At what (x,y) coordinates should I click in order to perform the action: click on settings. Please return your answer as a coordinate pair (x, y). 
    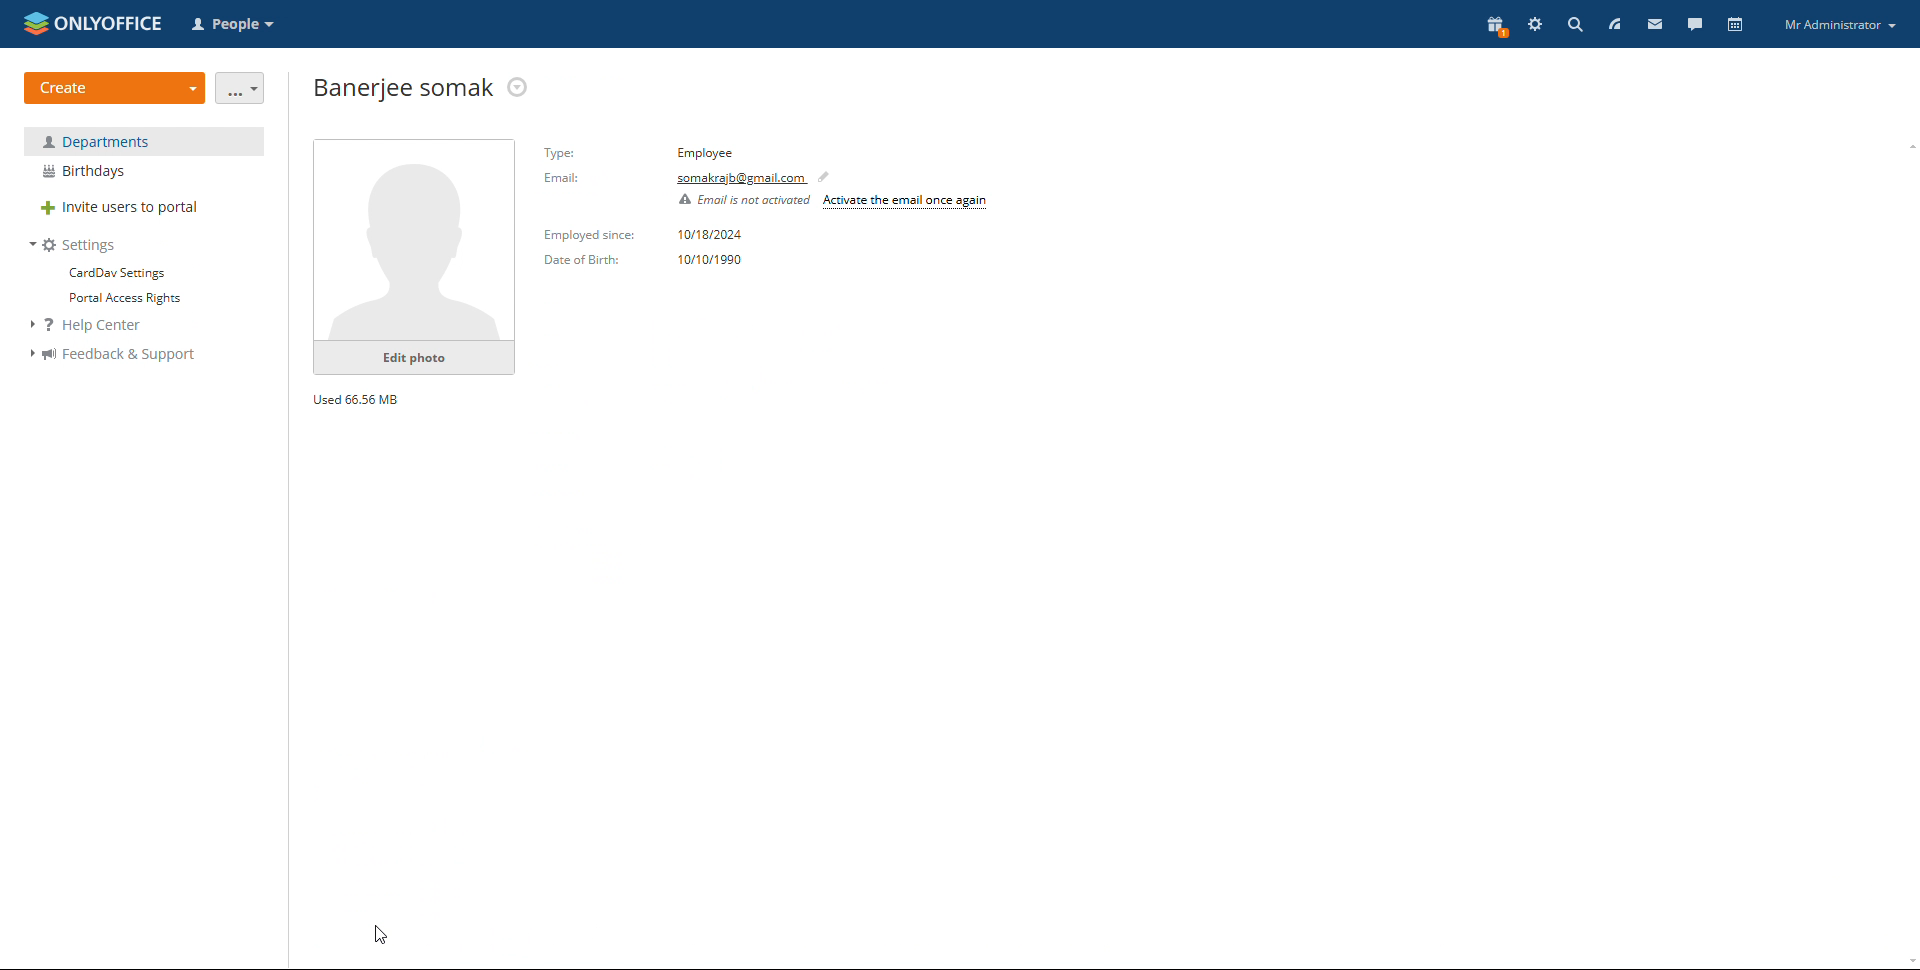
    Looking at the image, I should click on (1535, 26).